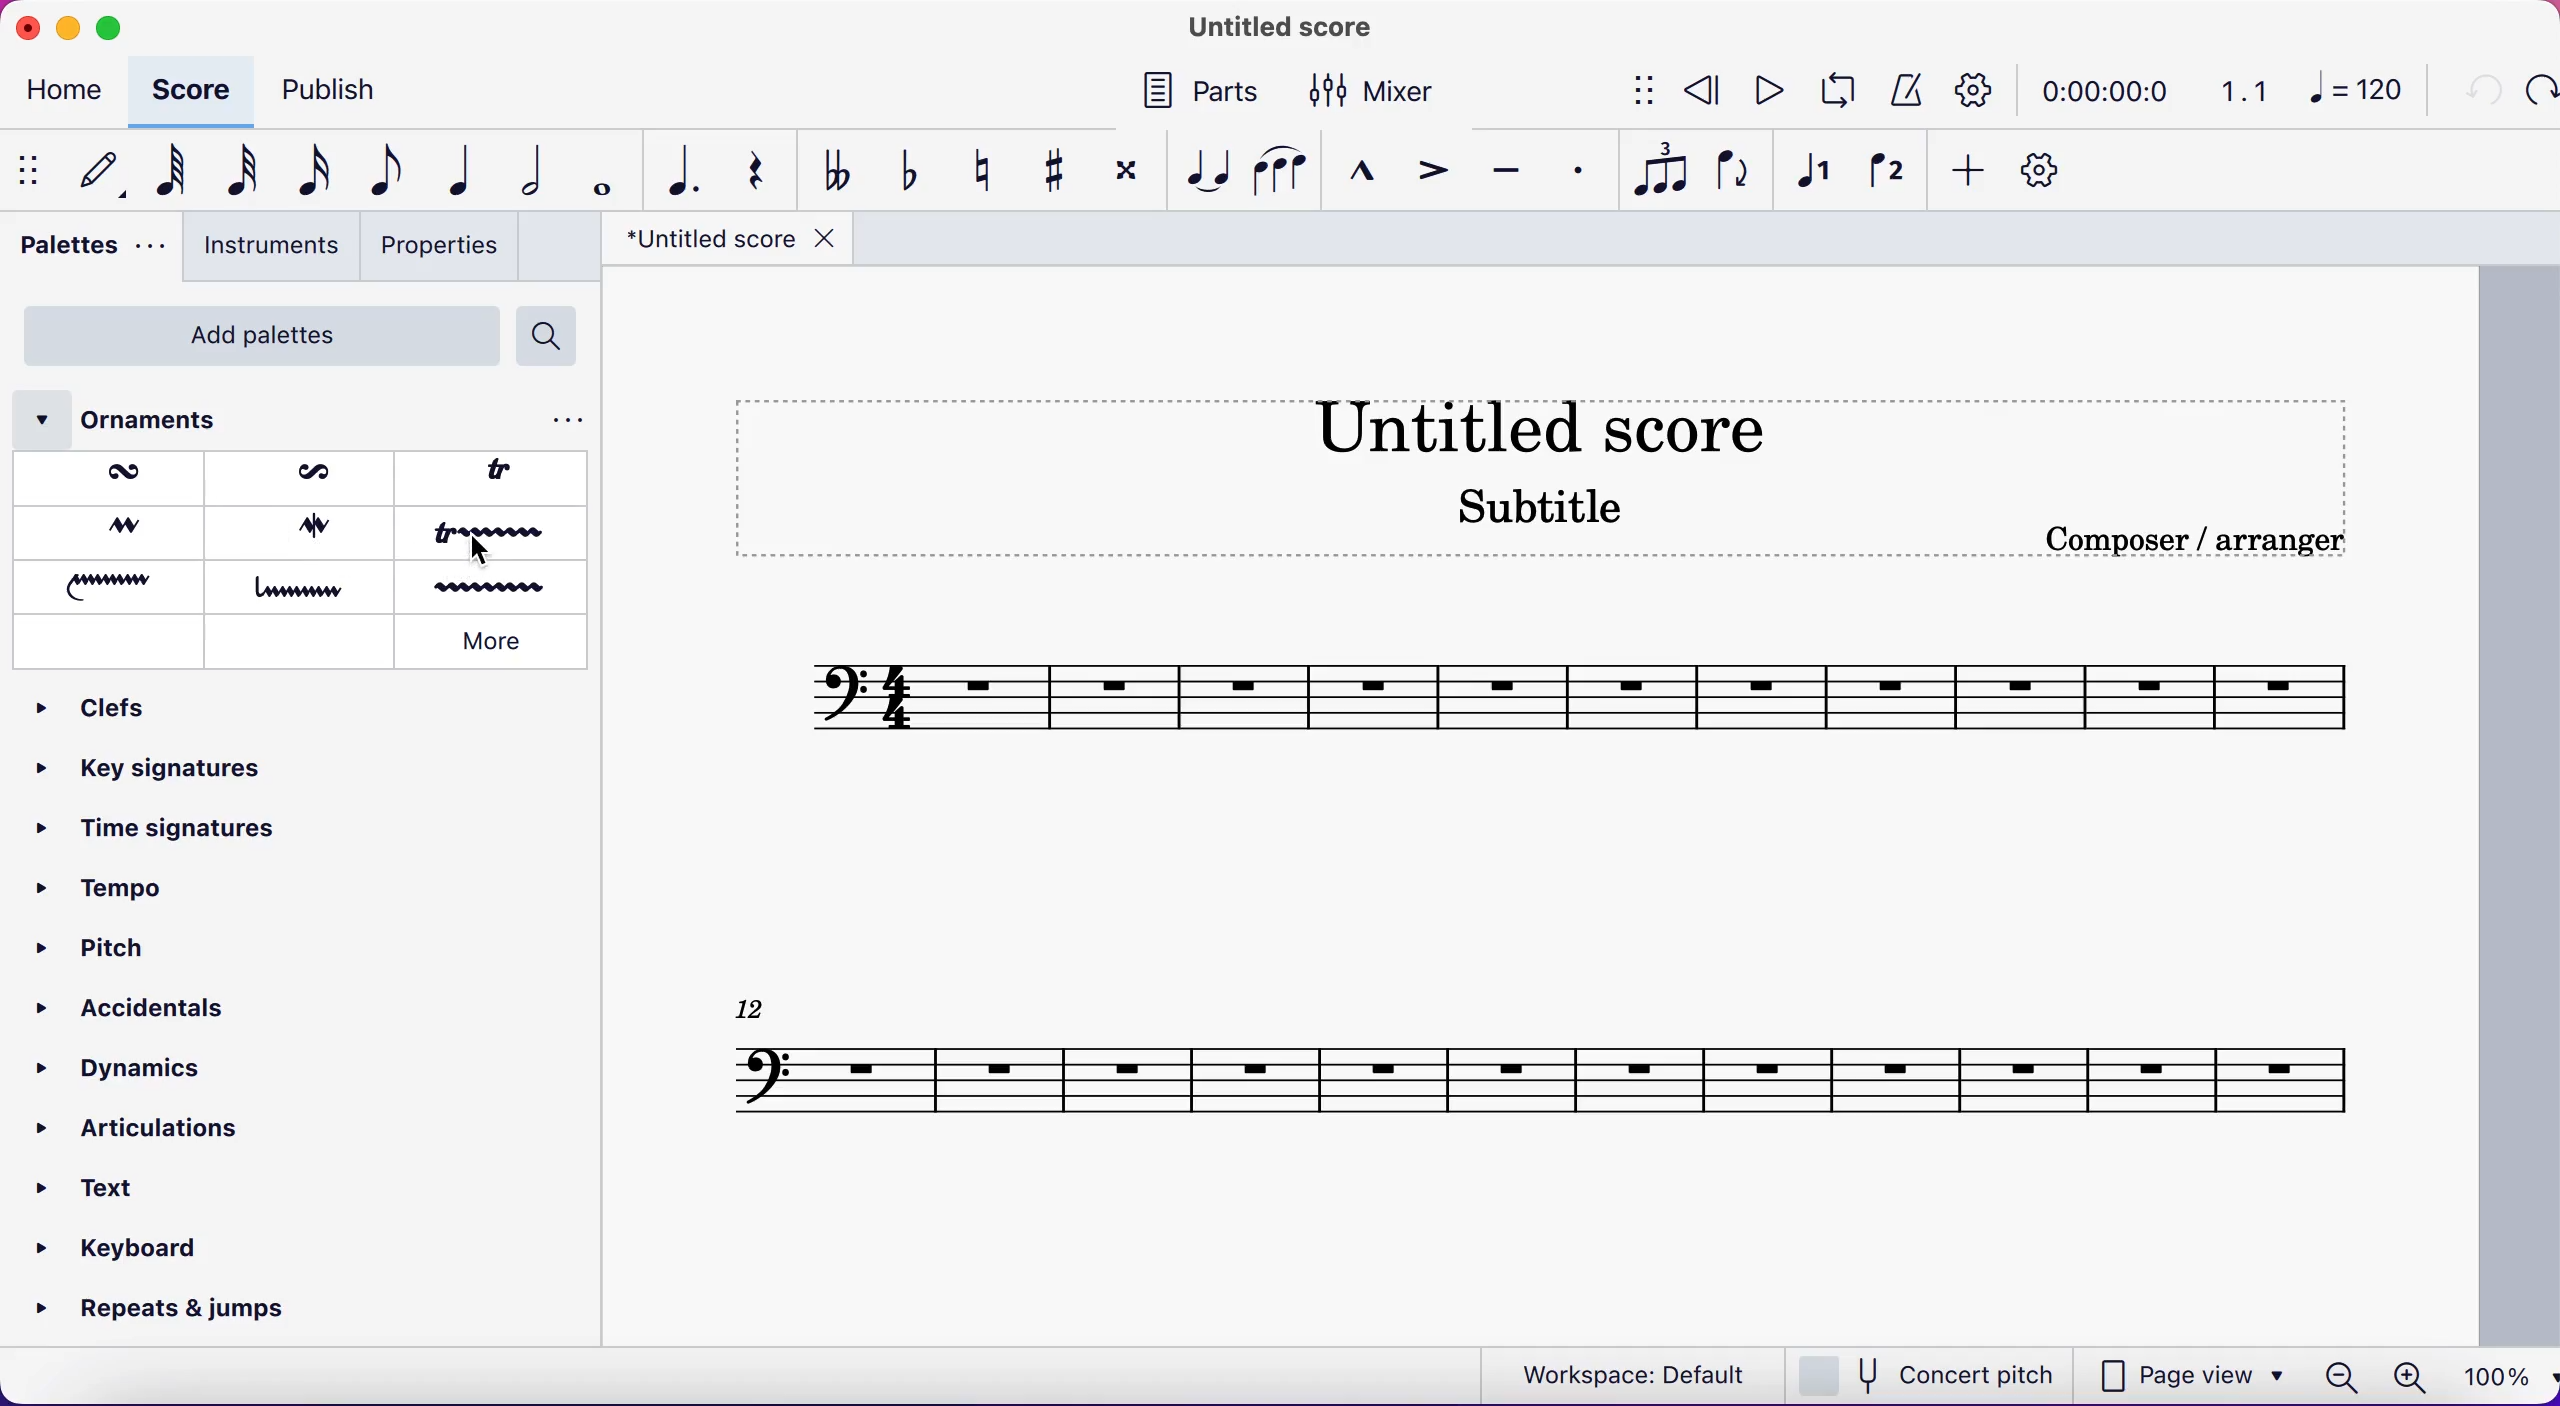 Image resolution: width=2560 pixels, height=1406 pixels. Describe the element at coordinates (1658, 173) in the screenshot. I see `tuples` at that location.